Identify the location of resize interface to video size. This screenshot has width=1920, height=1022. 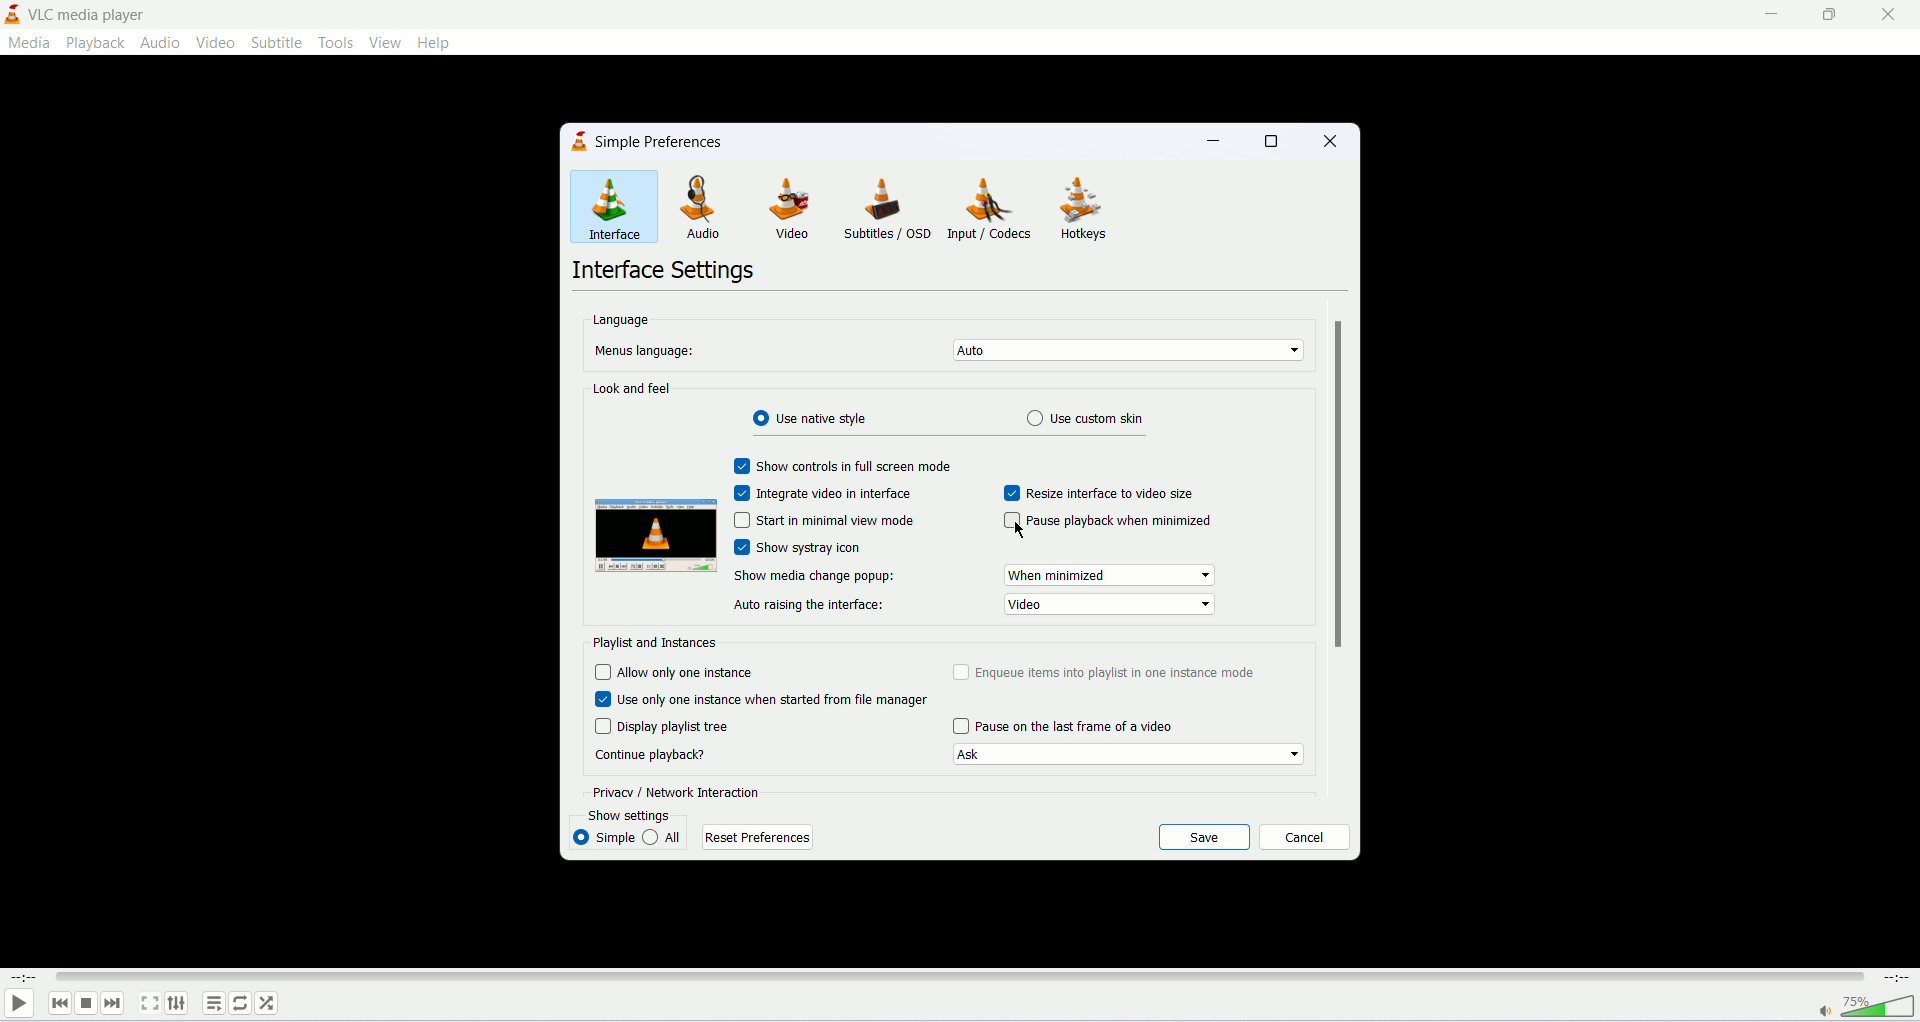
(1123, 493).